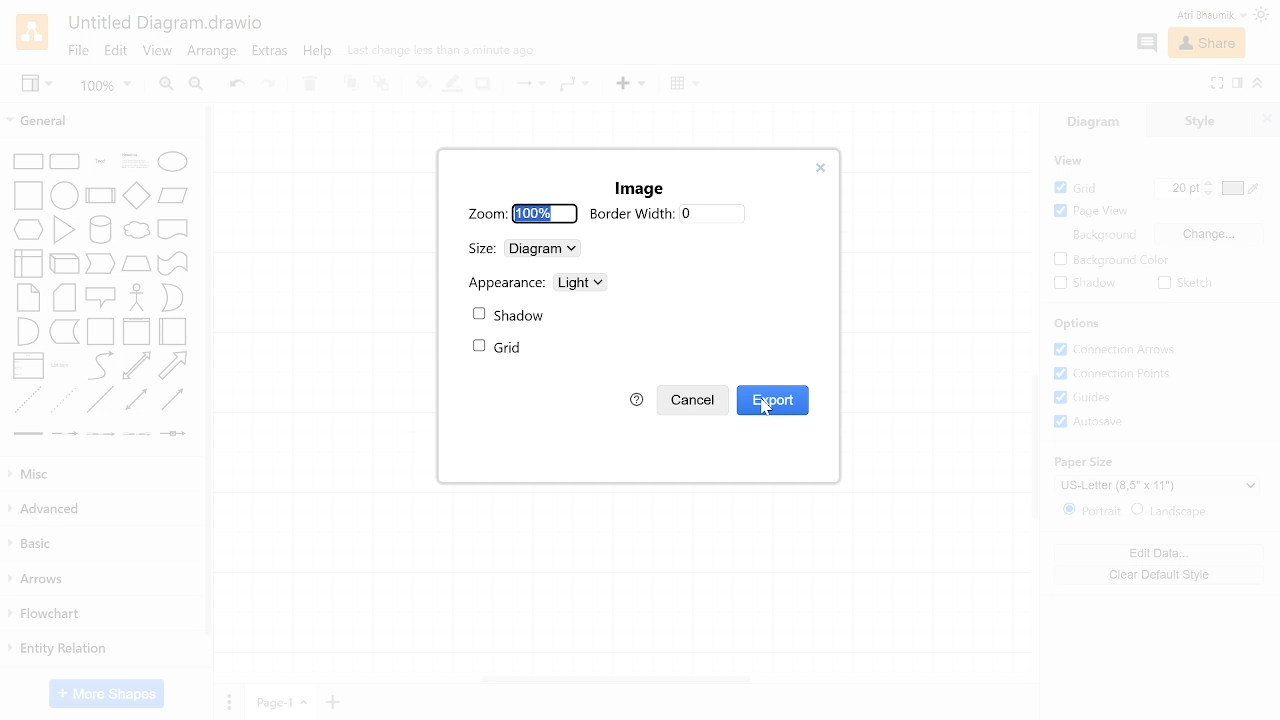 The height and width of the screenshot is (720, 1280). What do you see at coordinates (820, 167) in the screenshot?
I see `close` at bounding box center [820, 167].